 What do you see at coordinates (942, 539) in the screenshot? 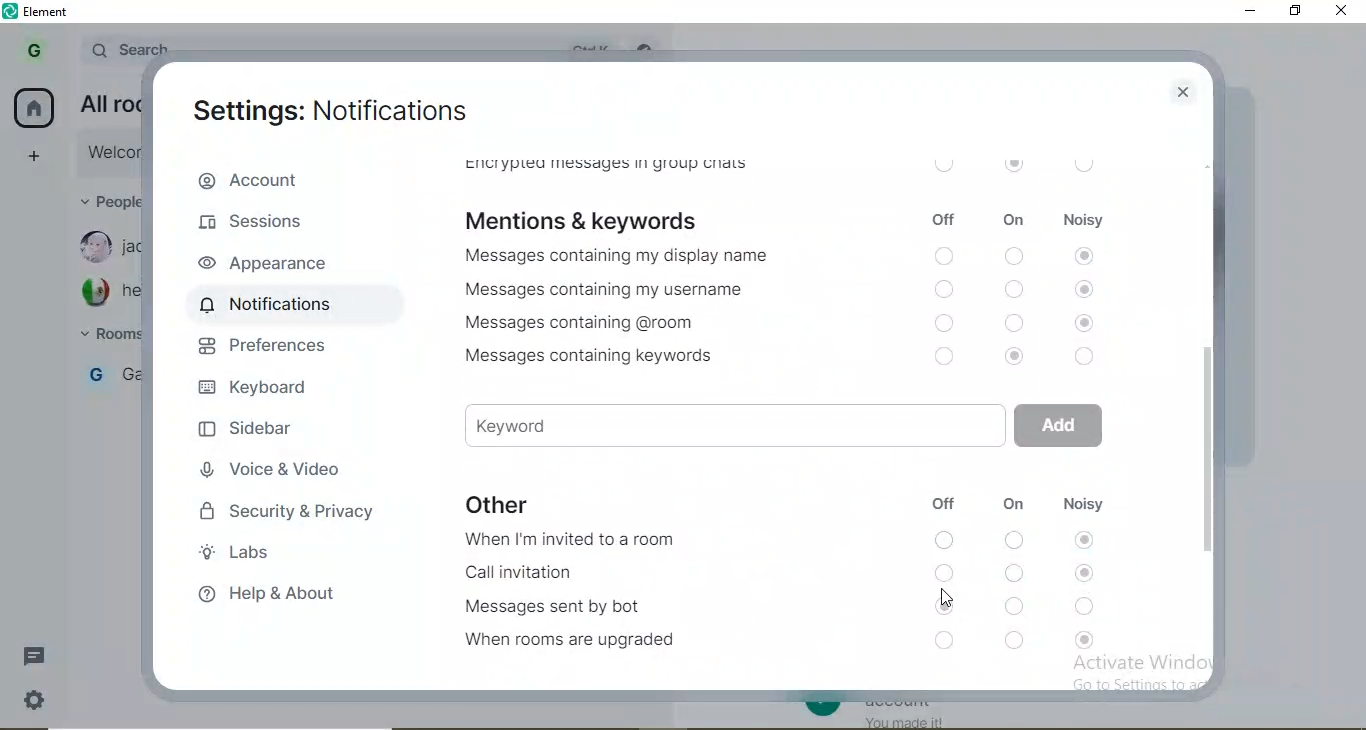
I see `switch off` at bounding box center [942, 539].